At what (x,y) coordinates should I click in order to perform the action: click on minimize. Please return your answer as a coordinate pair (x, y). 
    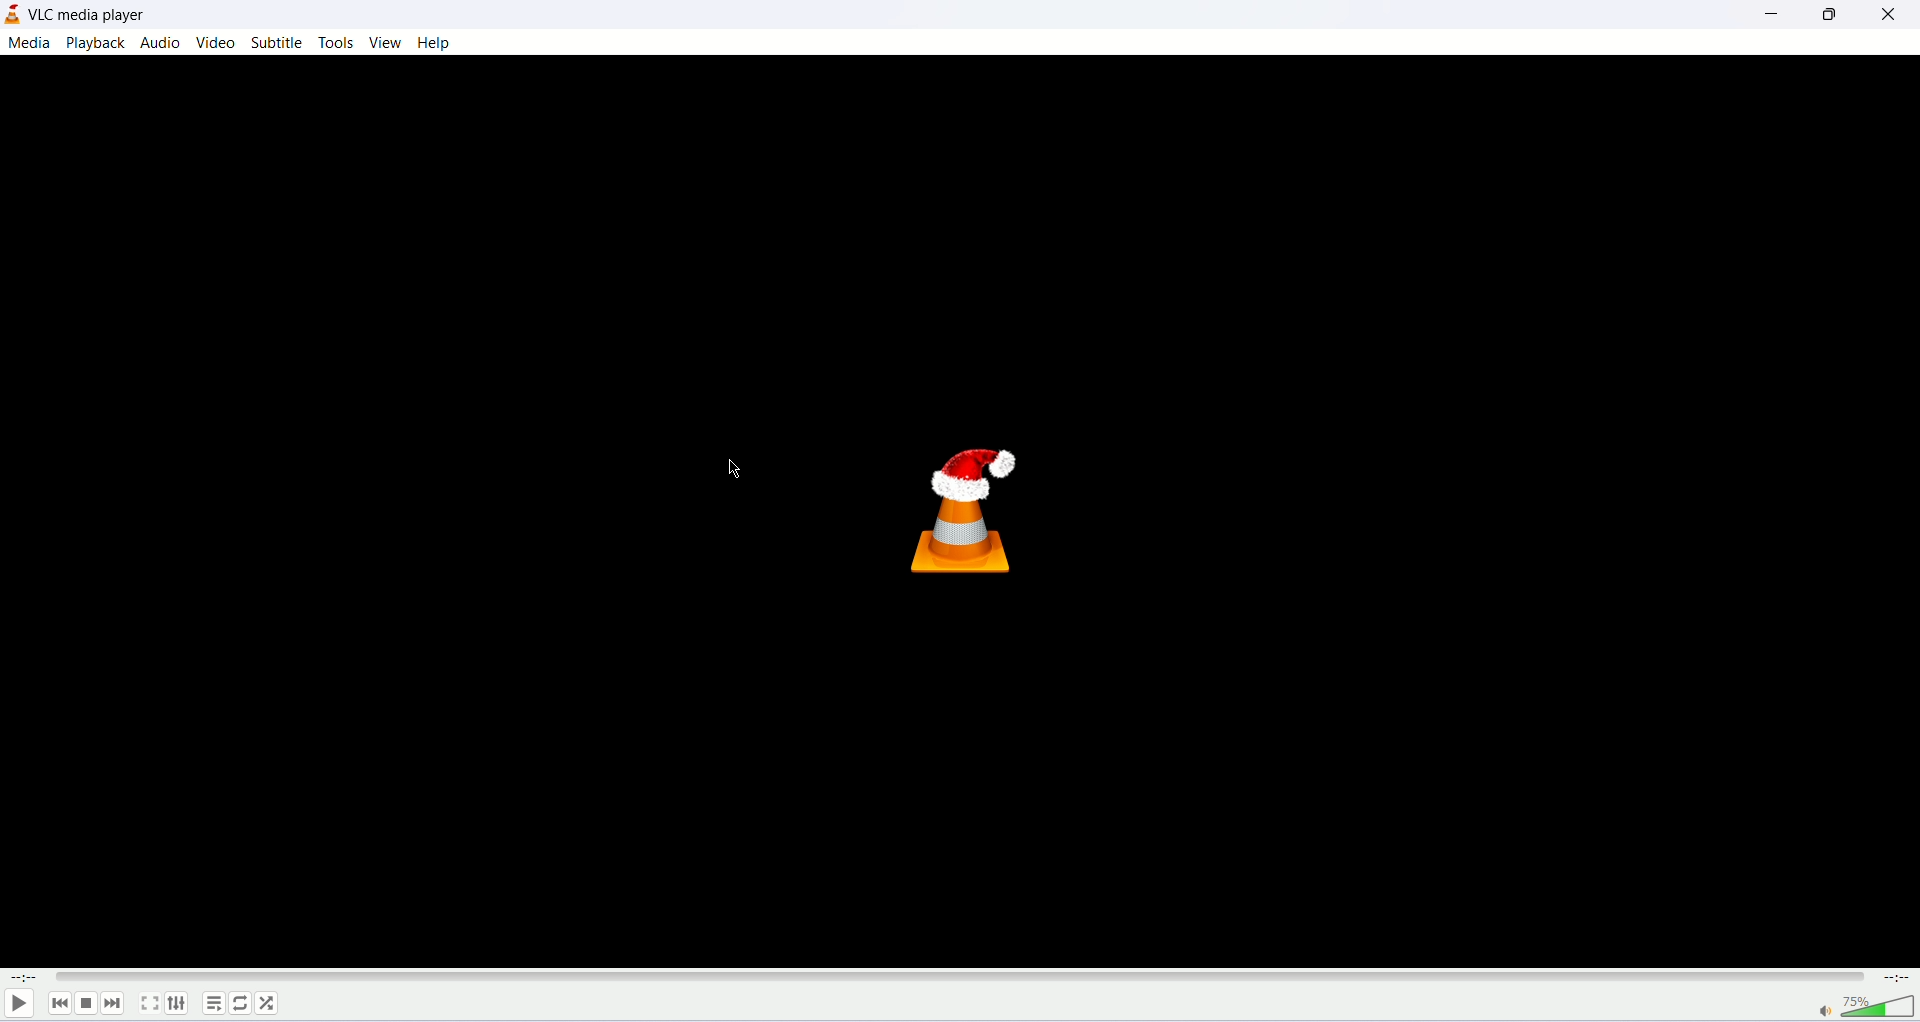
    Looking at the image, I should click on (1773, 15).